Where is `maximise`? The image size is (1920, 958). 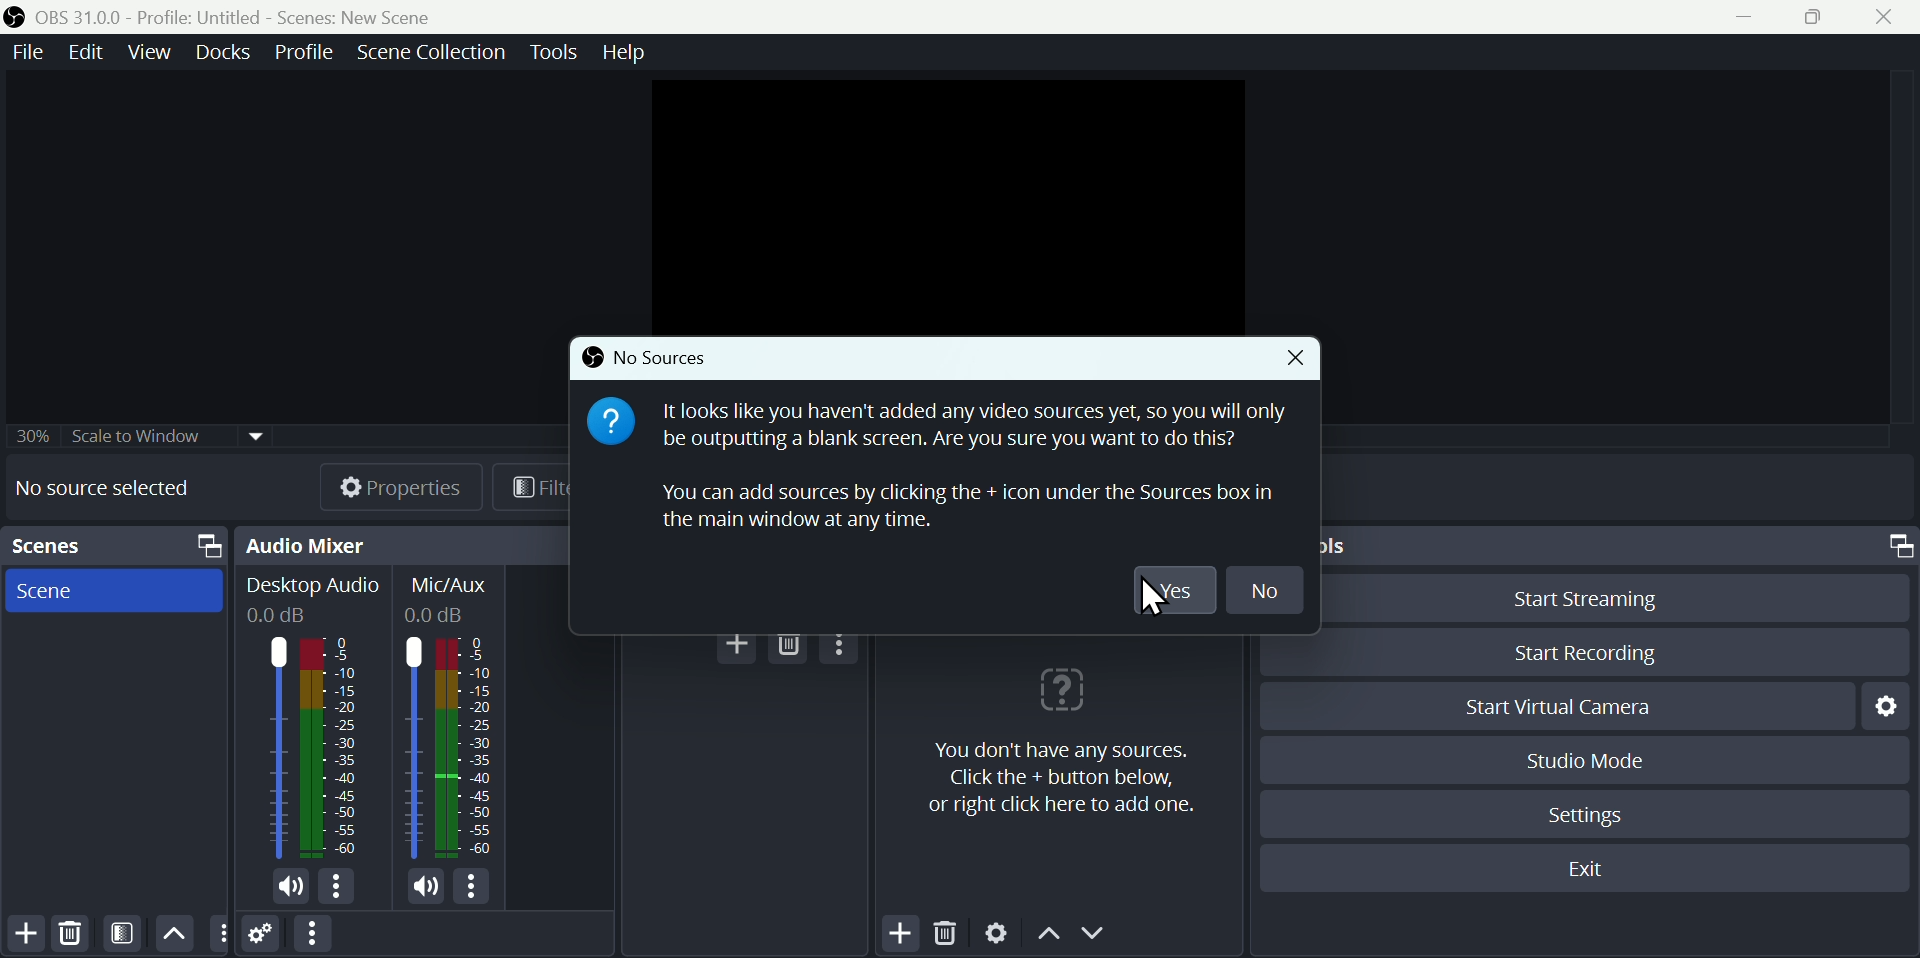
maximise is located at coordinates (1812, 17).